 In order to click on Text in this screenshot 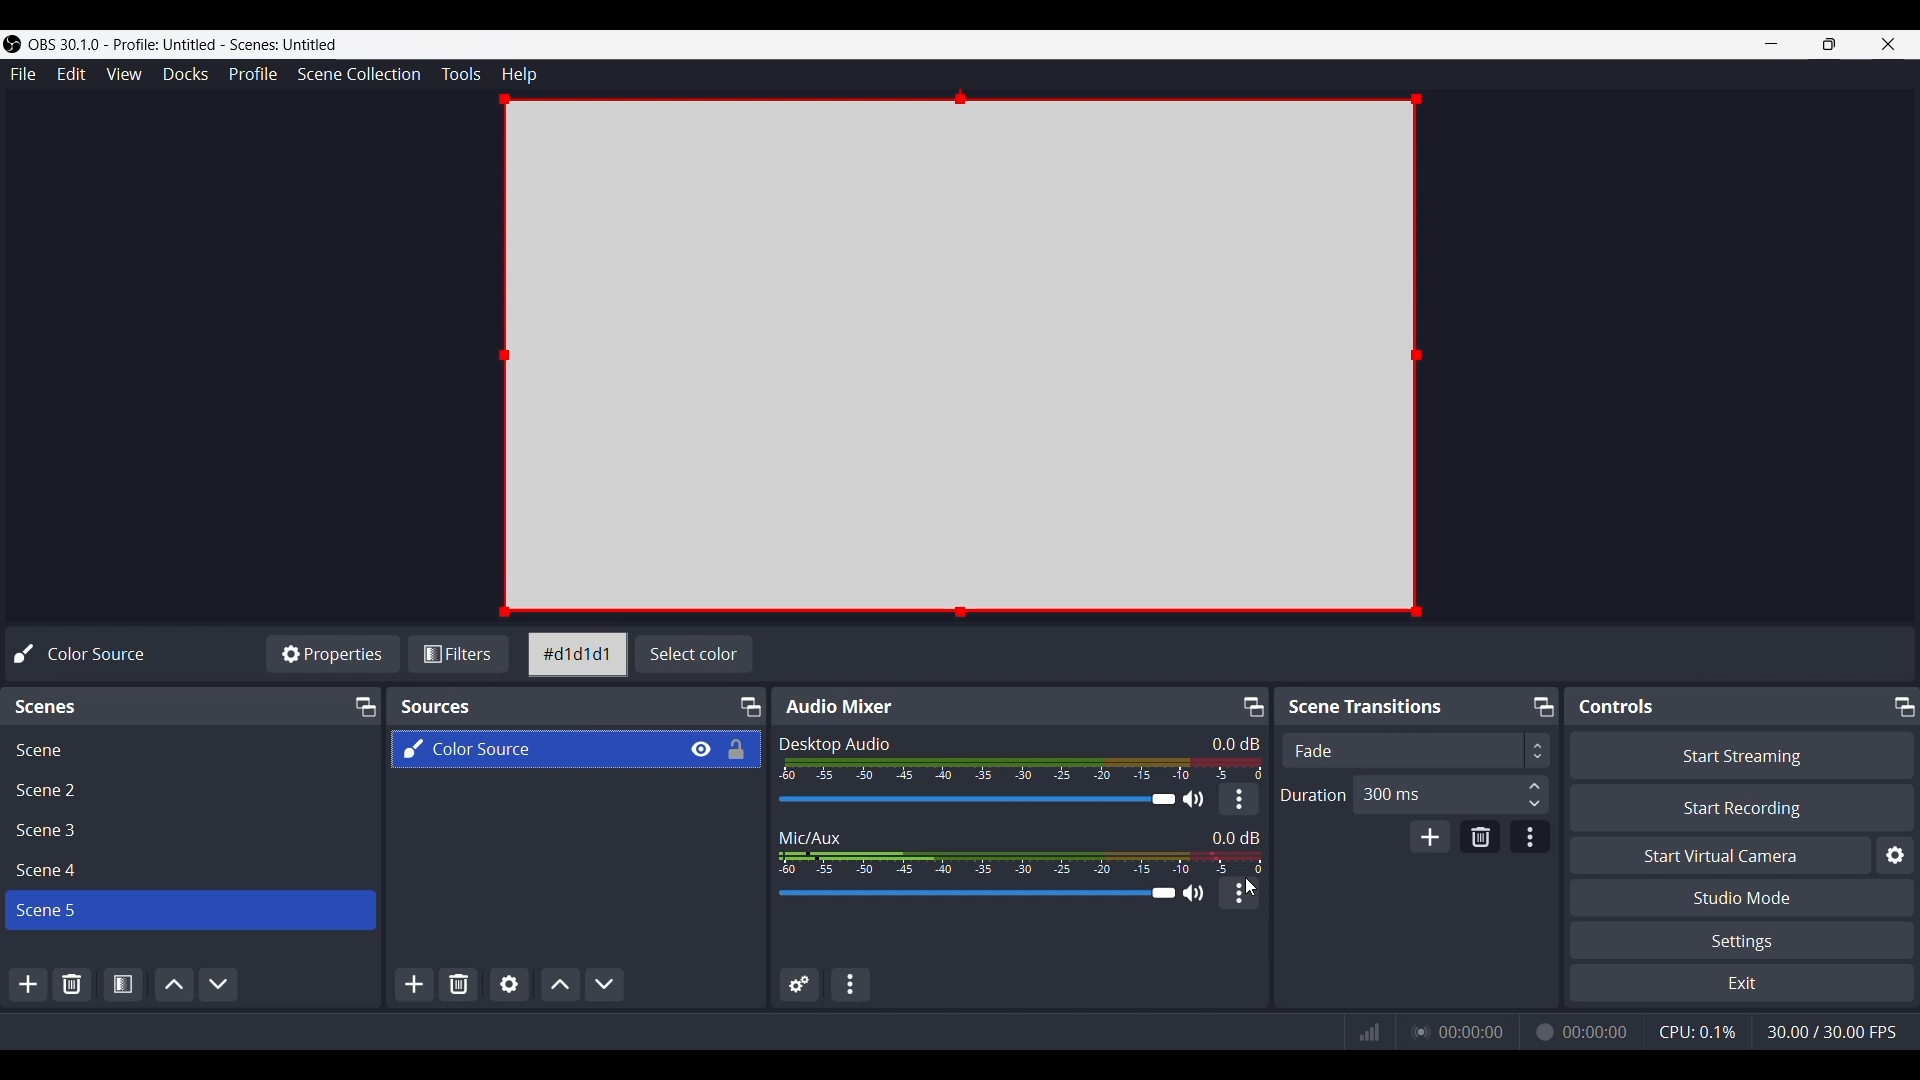, I will do `click(49, 705)`.